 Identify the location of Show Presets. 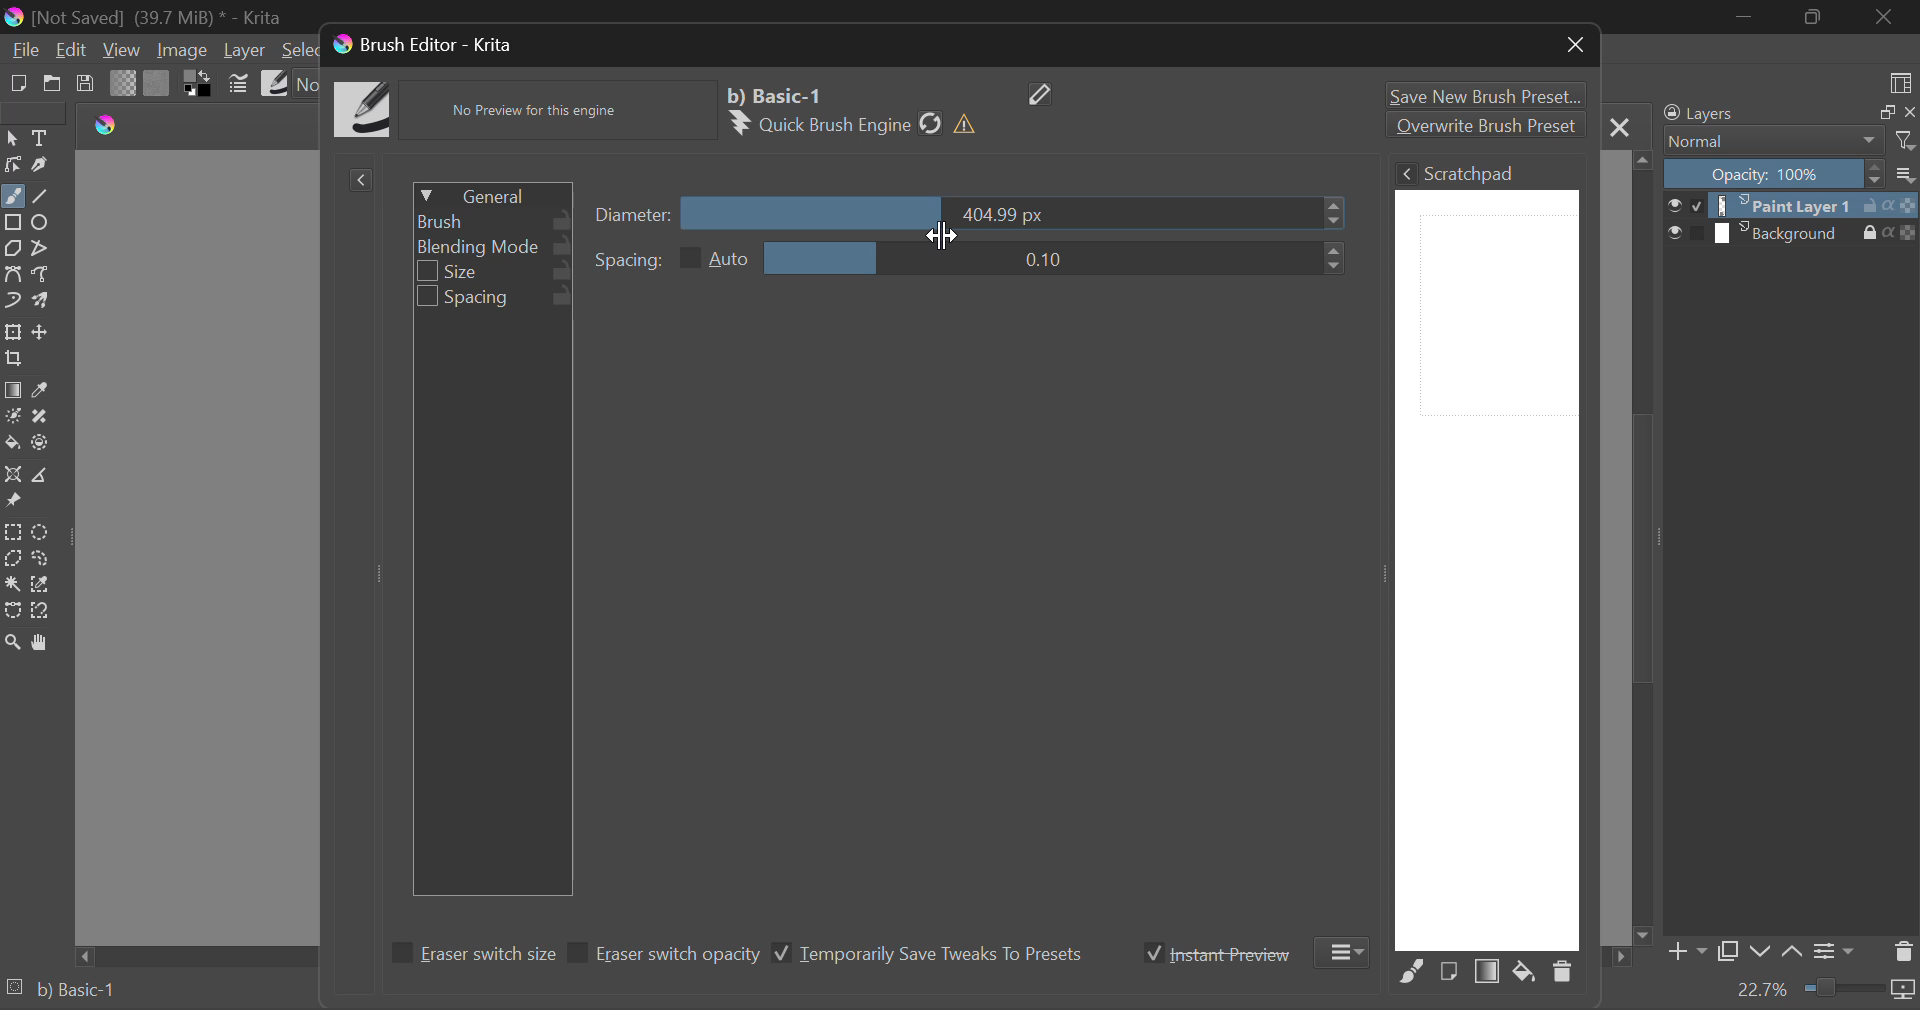
(360, 181).